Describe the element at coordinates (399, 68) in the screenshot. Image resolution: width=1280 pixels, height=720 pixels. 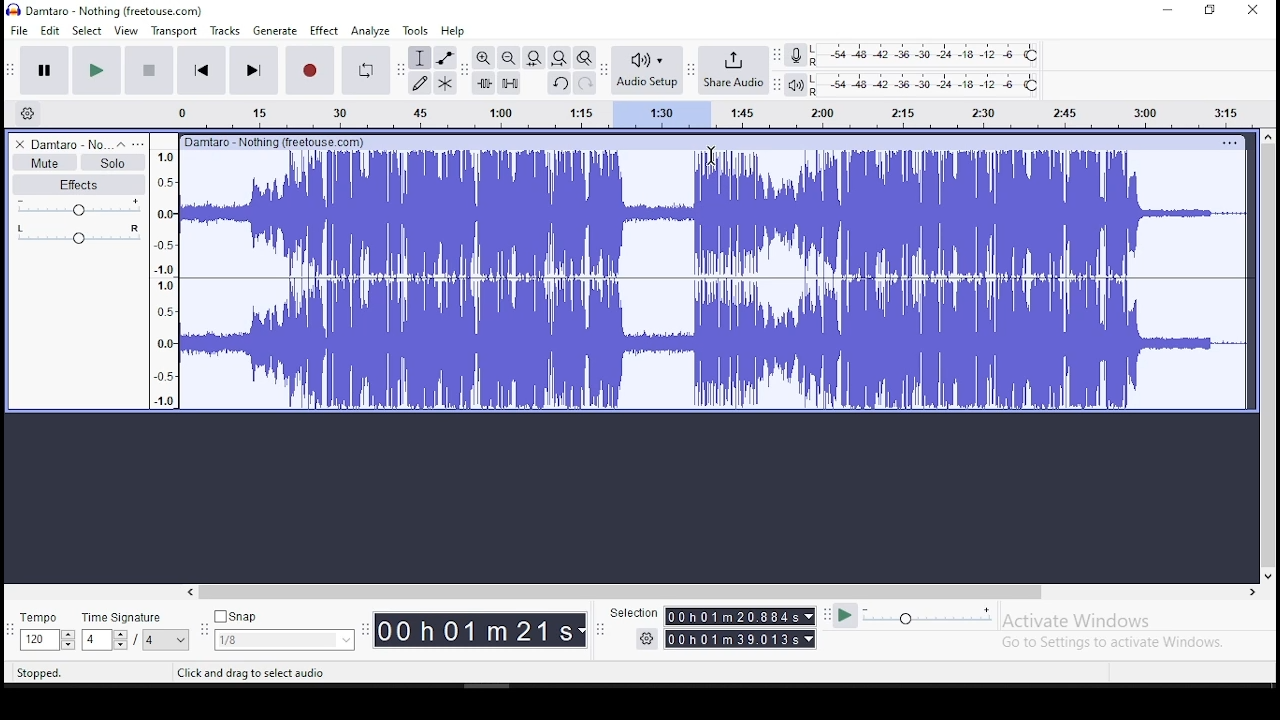
I see `` at that location.